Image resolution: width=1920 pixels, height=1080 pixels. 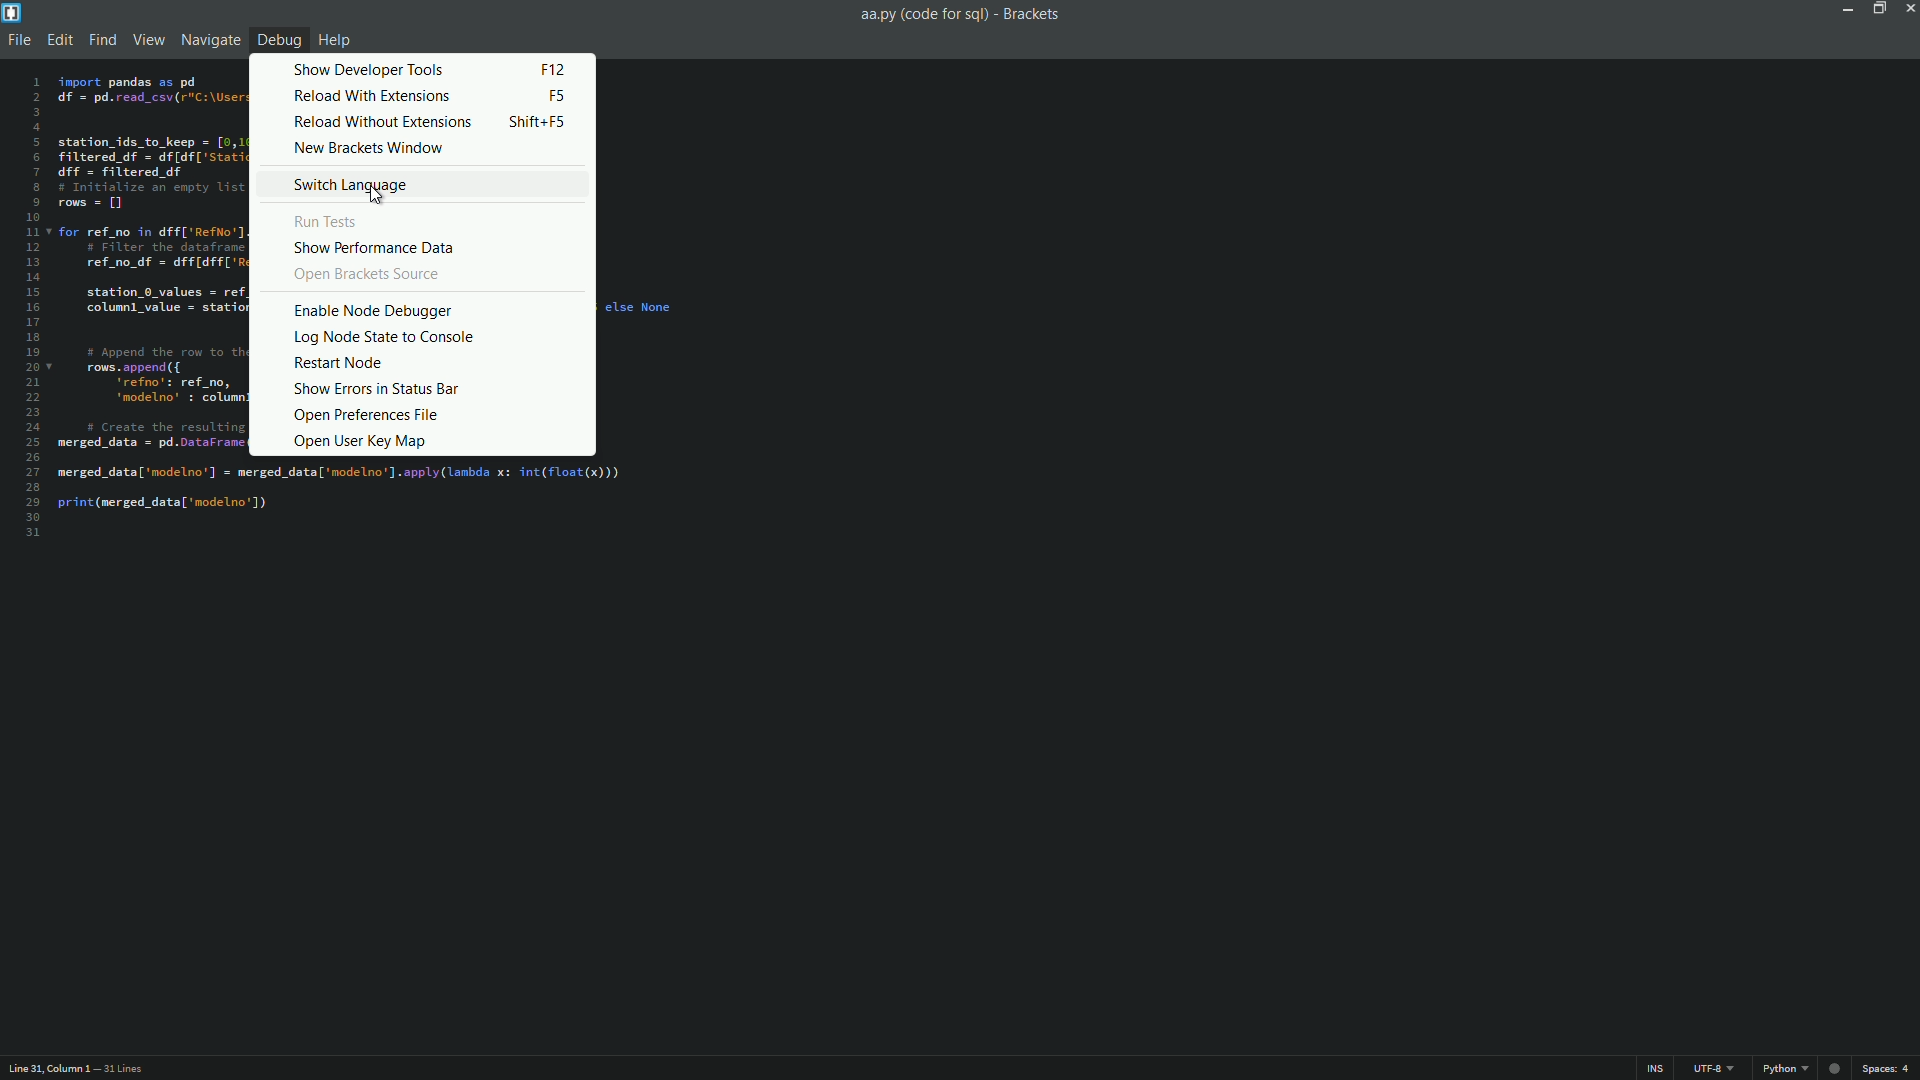 I want to click on debug menu, so click(x=280, y=39).